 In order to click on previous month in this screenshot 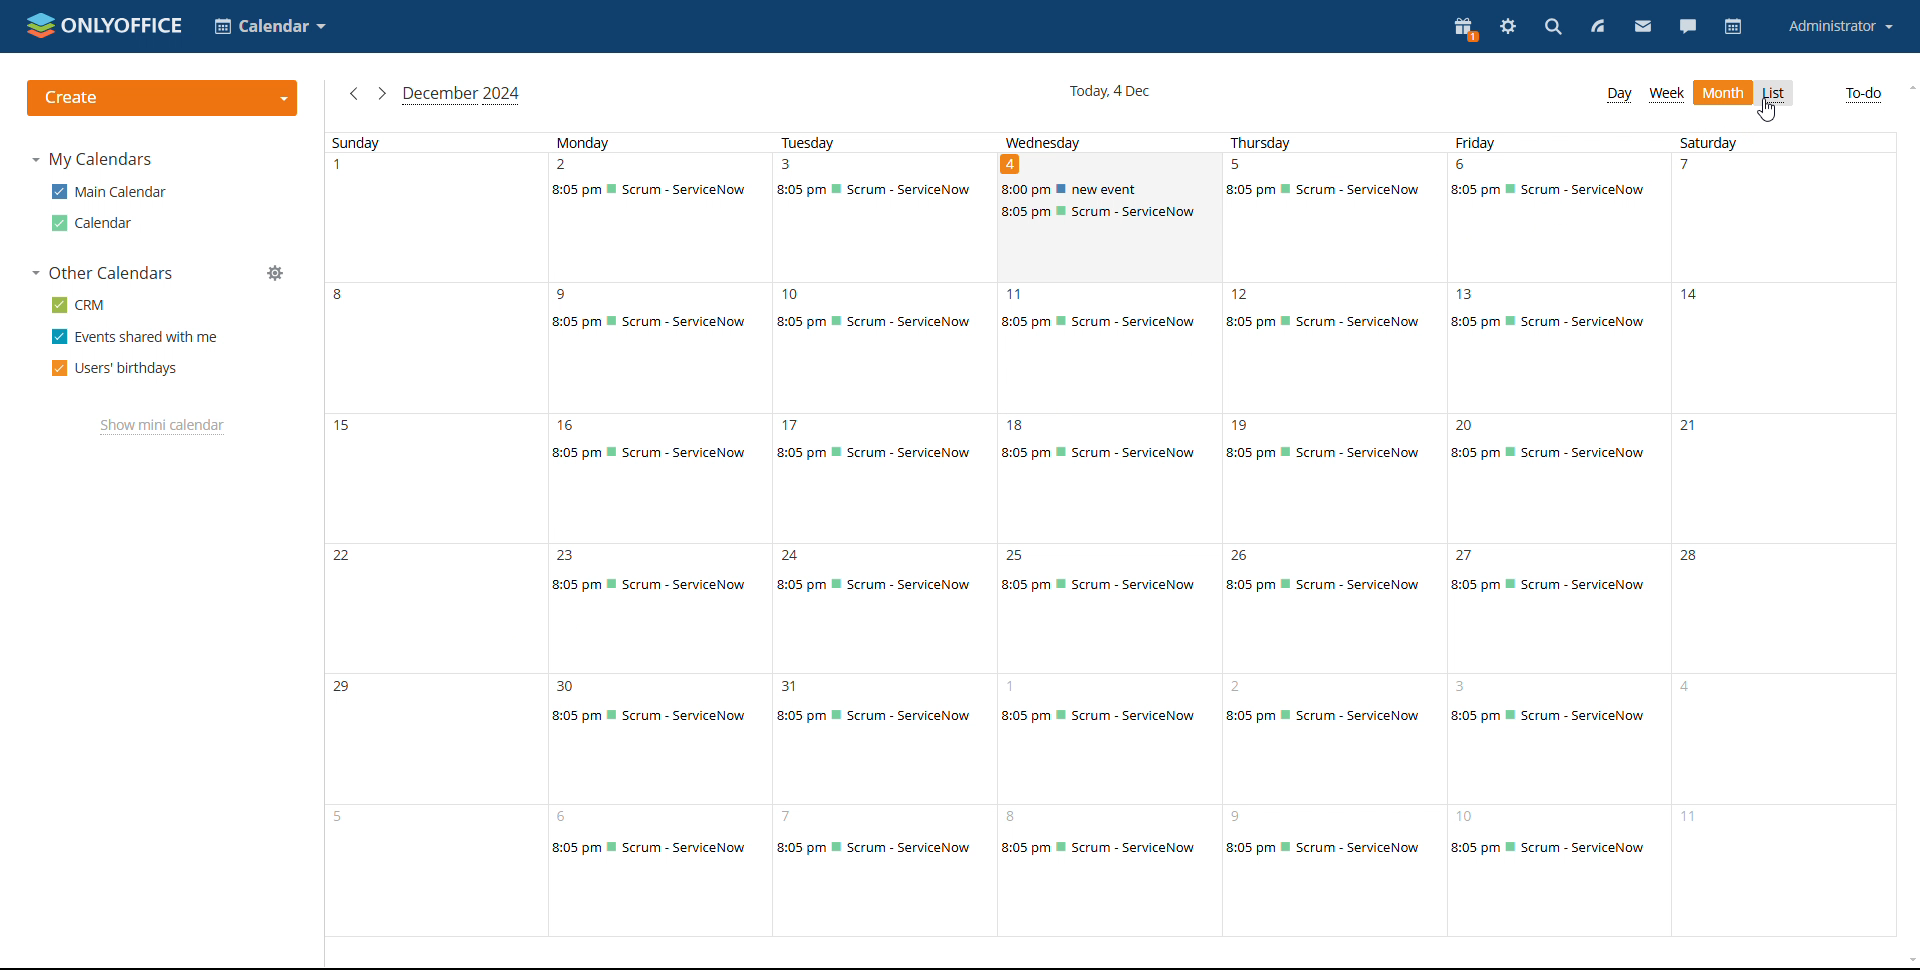, I will do `click(381, 94)`.